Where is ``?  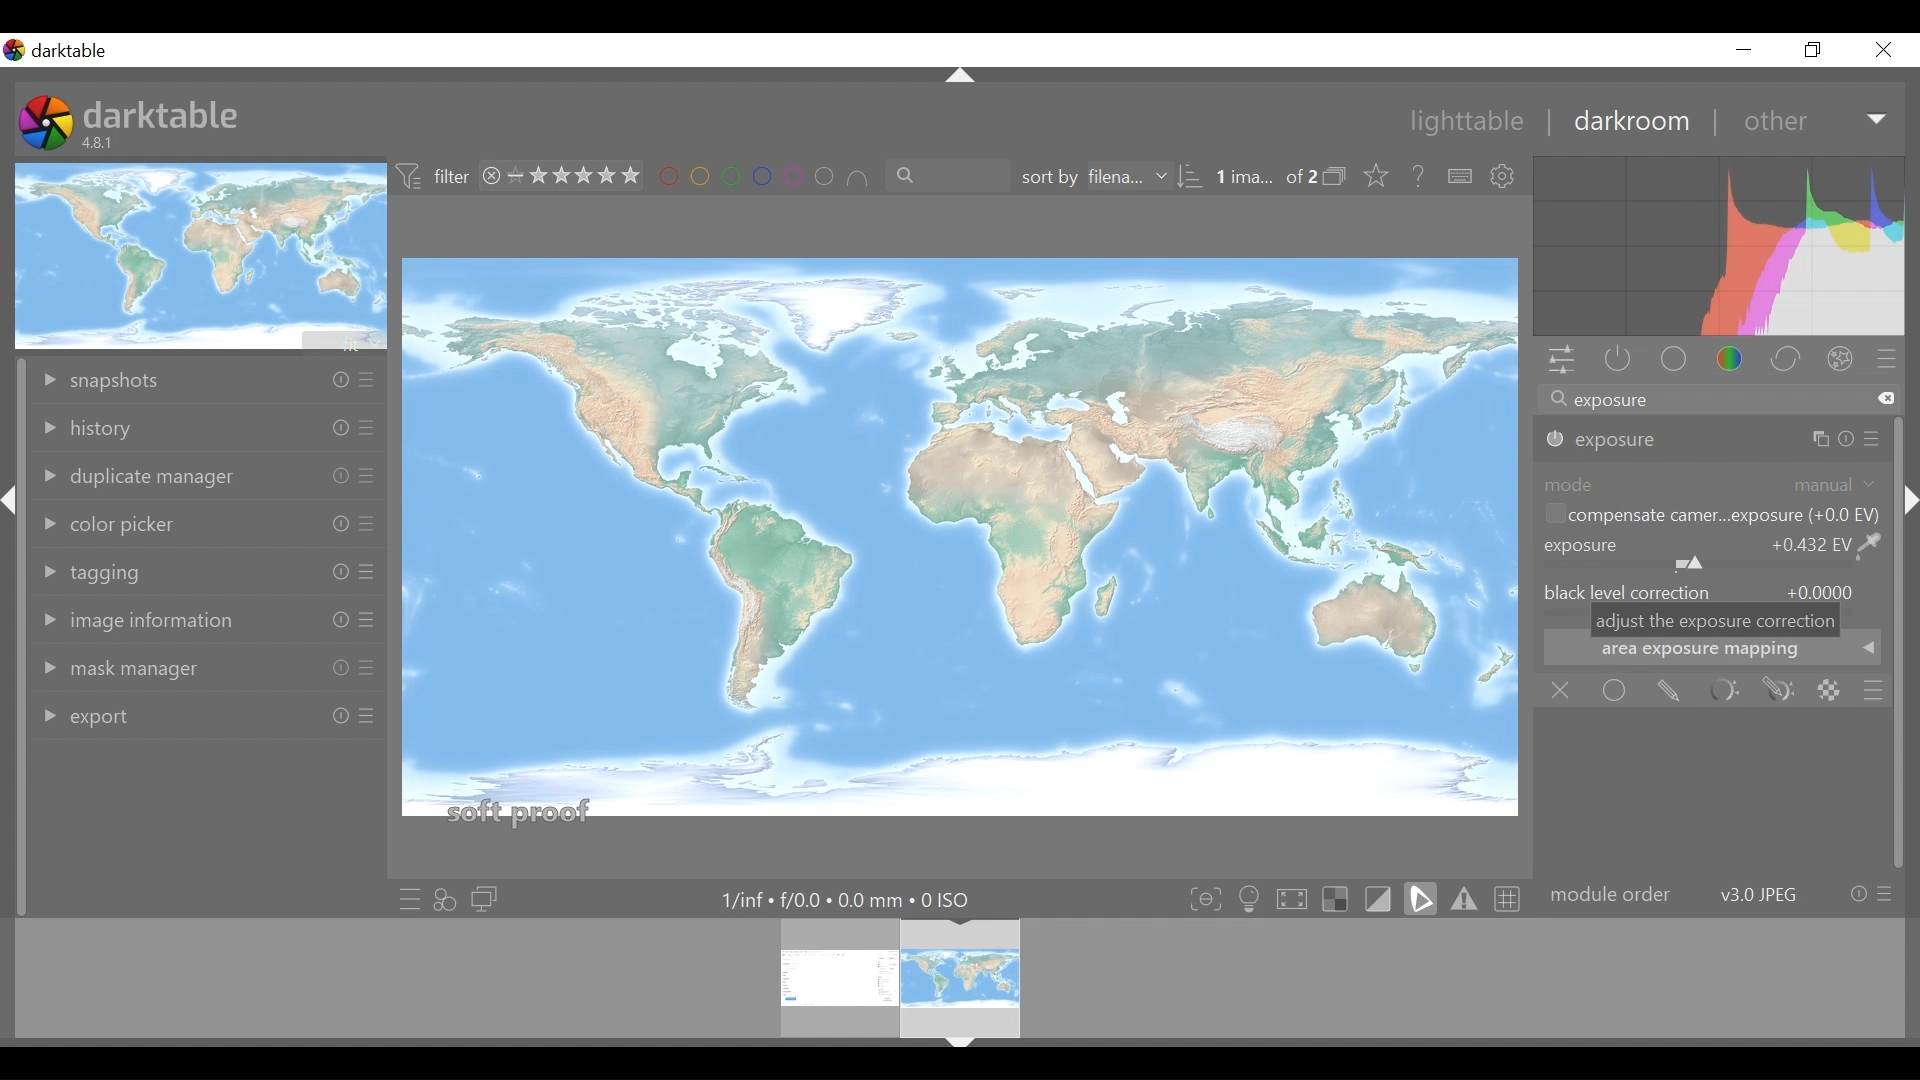  is located at coordinates (366, 526).